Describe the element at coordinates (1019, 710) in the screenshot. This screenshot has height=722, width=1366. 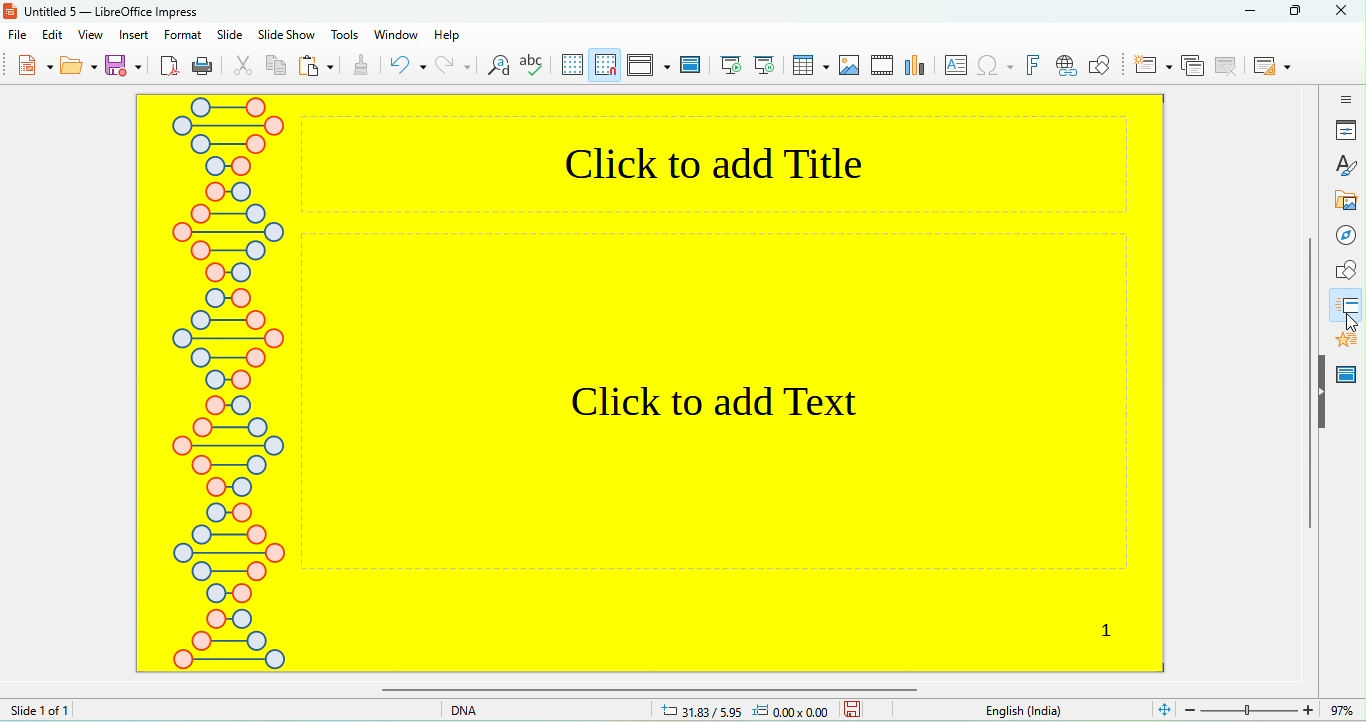
I see `text language` at that location.